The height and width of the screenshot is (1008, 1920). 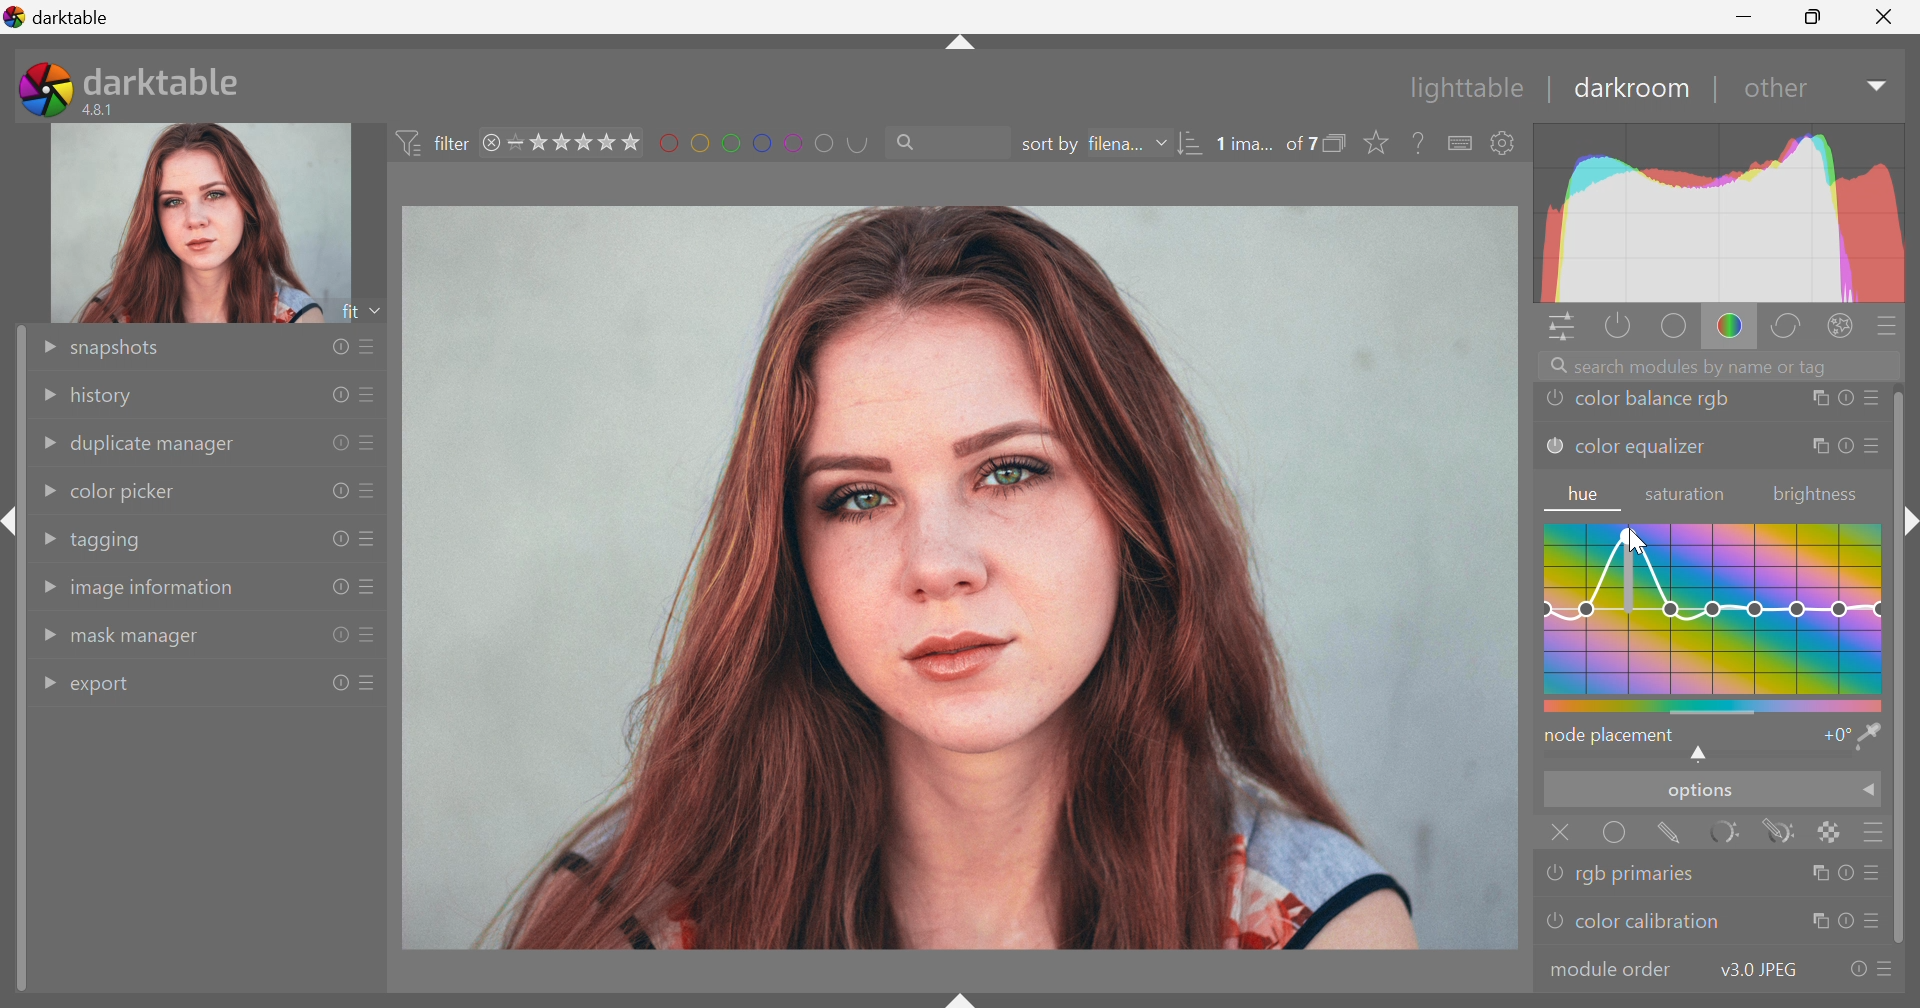 I want to click on lighttable, so click(x=1460, y=89).